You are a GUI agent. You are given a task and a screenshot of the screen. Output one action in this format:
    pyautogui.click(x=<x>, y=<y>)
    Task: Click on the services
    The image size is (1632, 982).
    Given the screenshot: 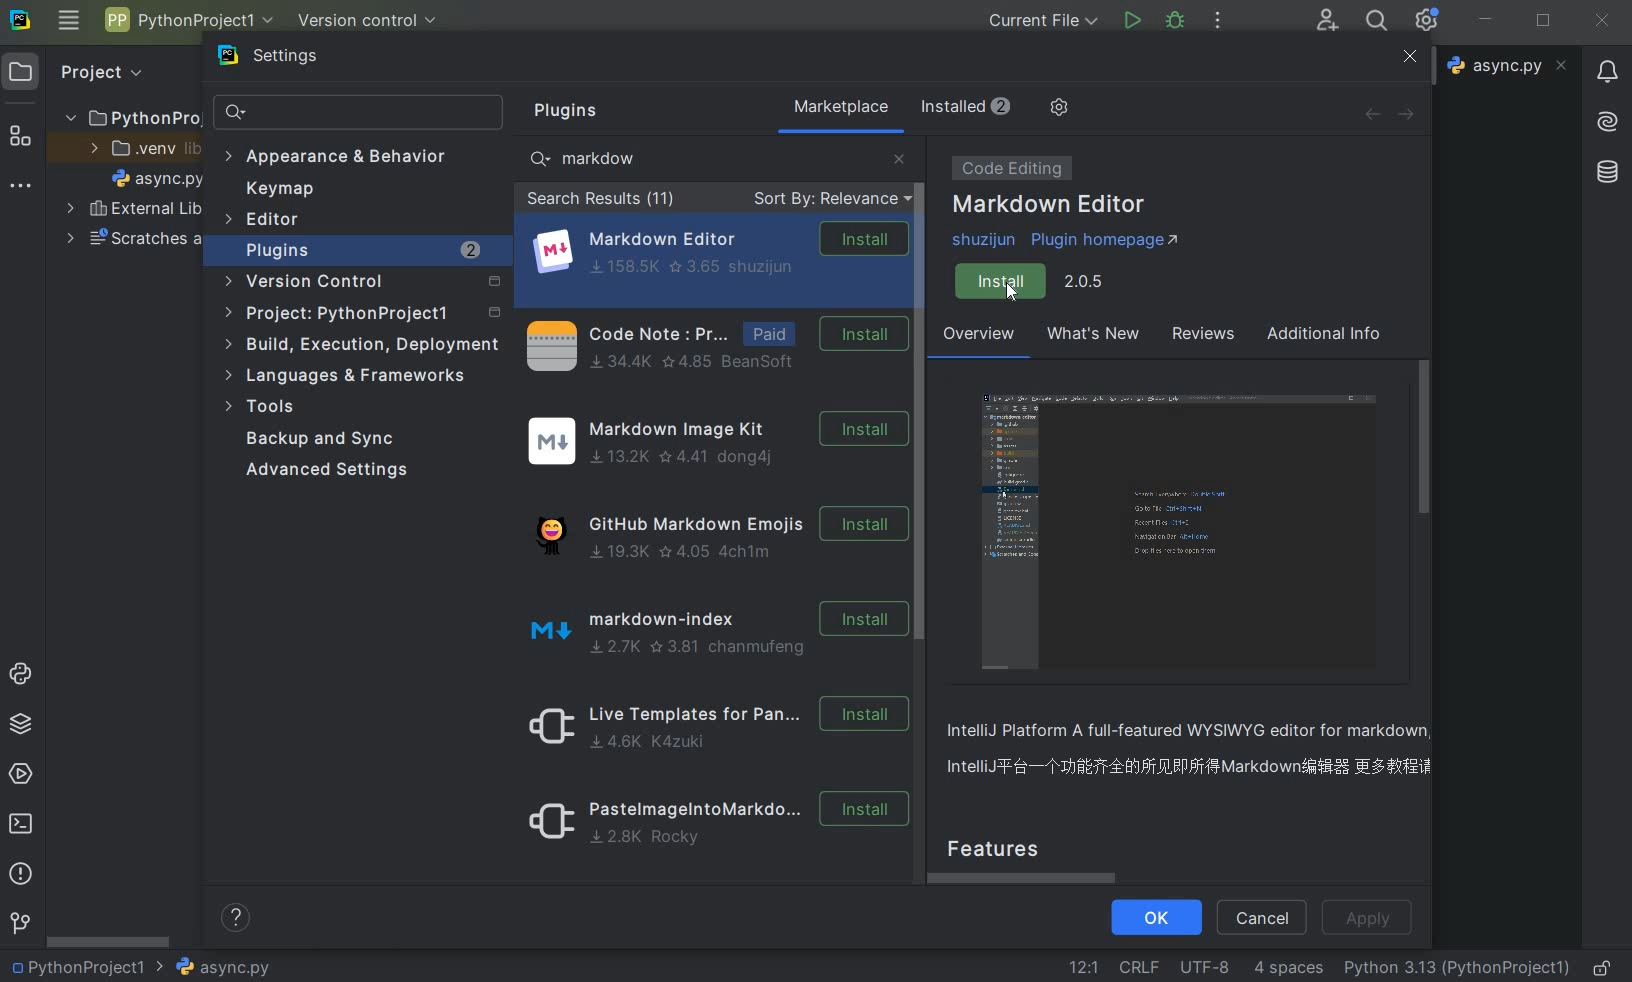 What is the action you would take?
    pyautogui.click(x=20, y=773)
    